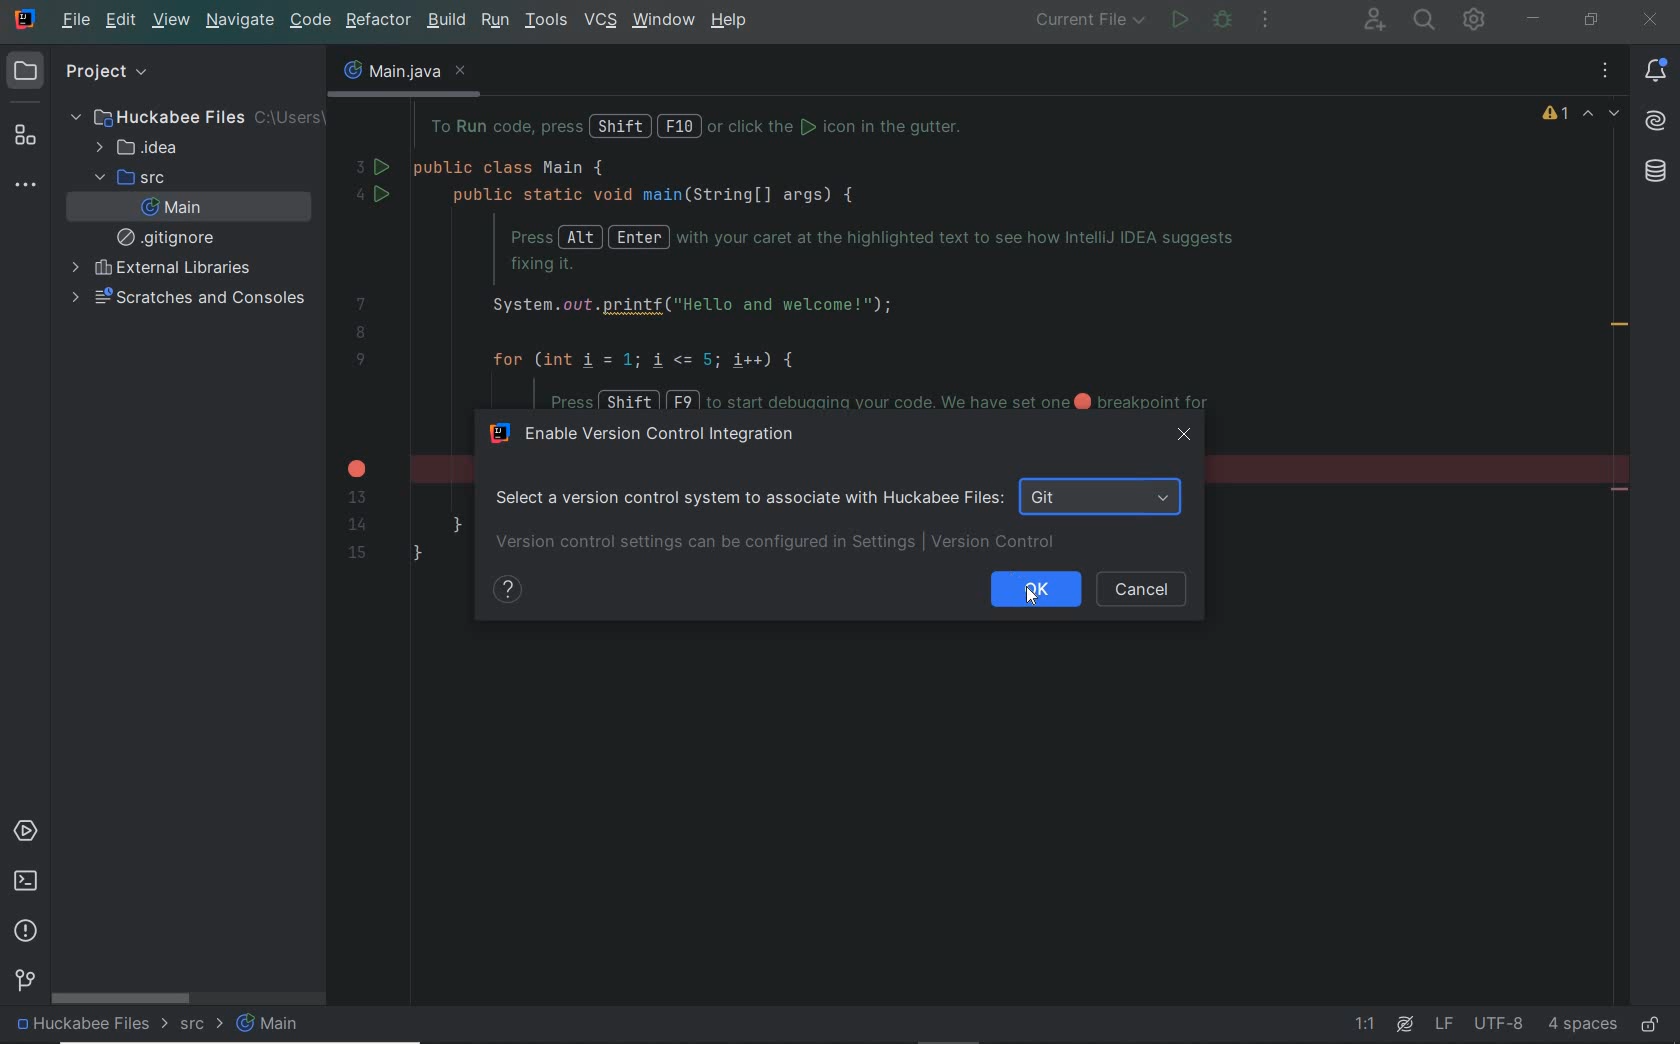  I want to click on enable version control integration, so click(645, 433).